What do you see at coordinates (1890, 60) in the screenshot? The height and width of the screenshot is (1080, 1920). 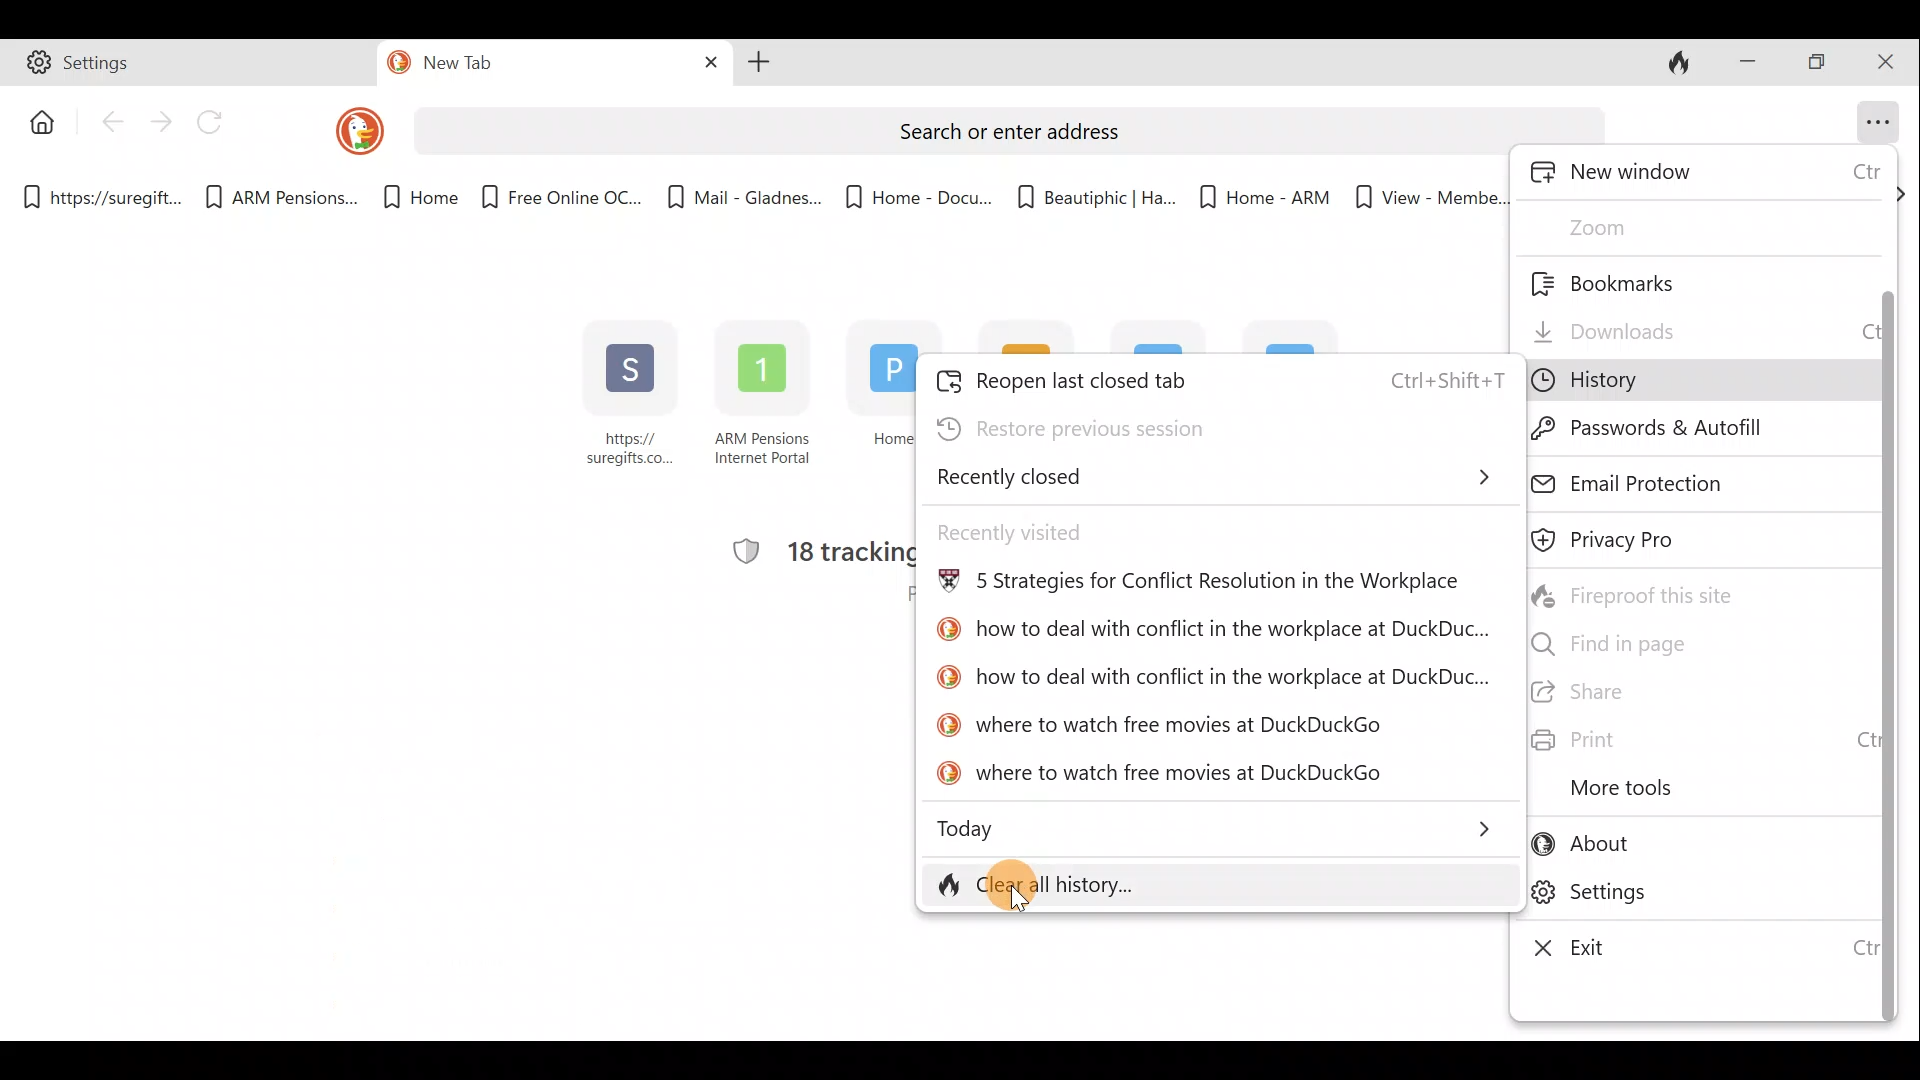 I see `Close` at bounding box center [1890, 60].